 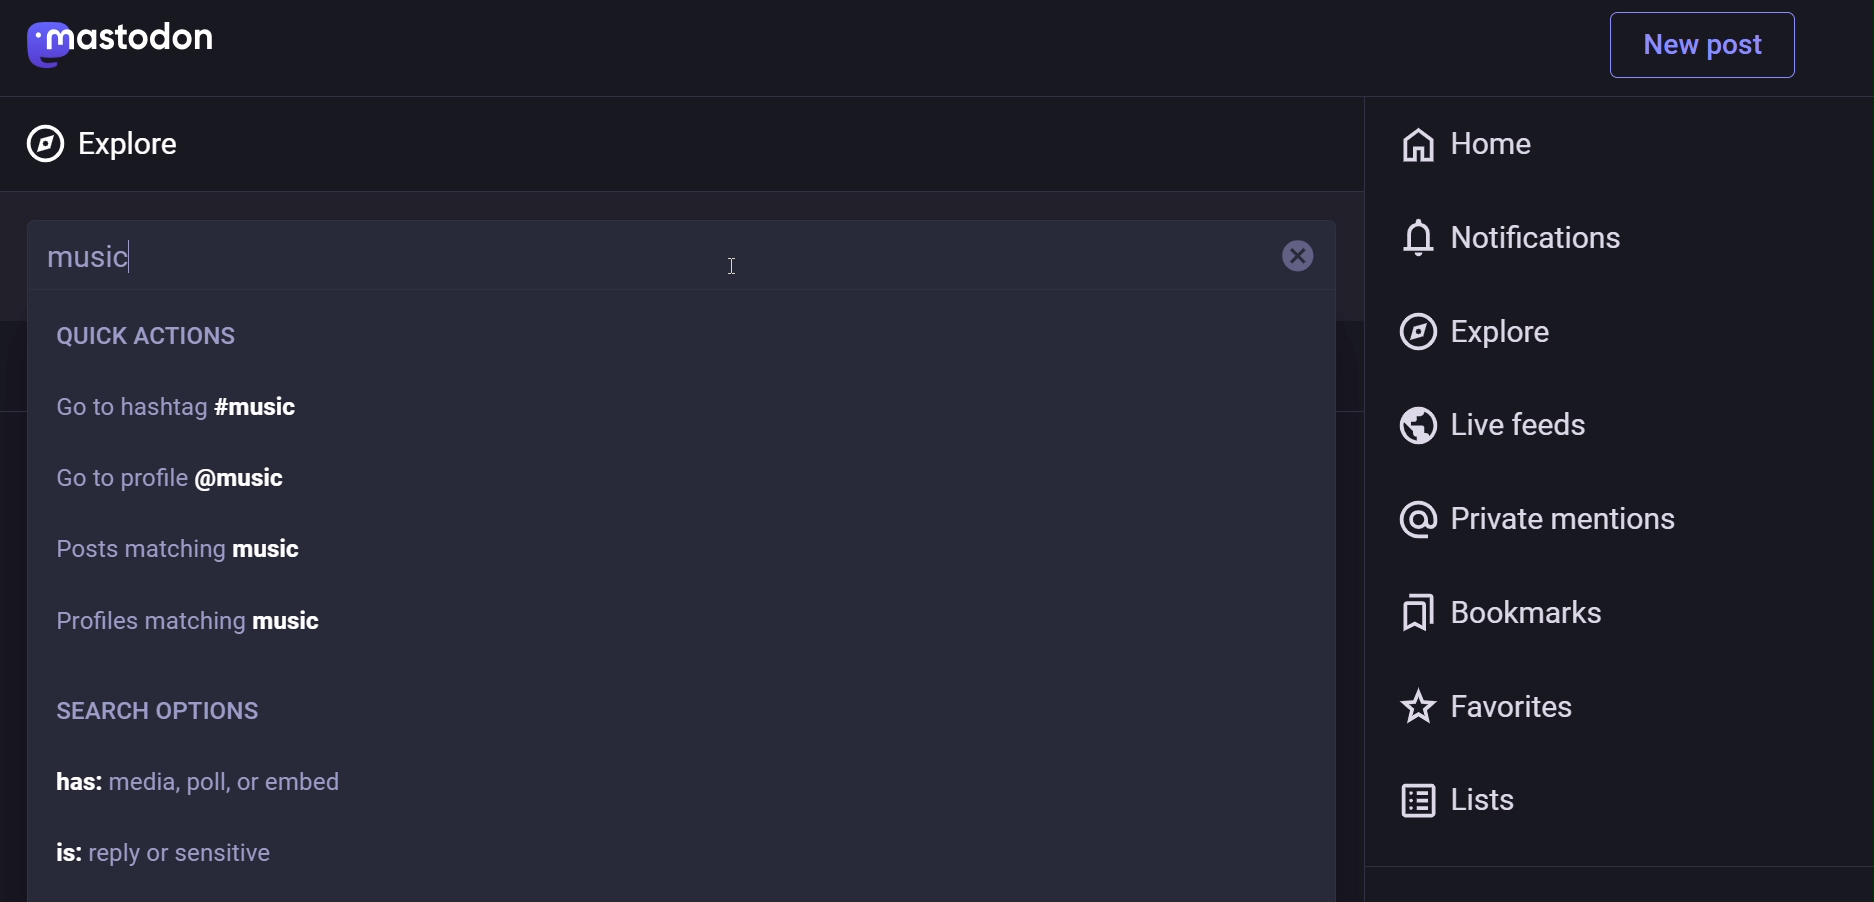 I want to click on new post, so click(x=1704, y=45).